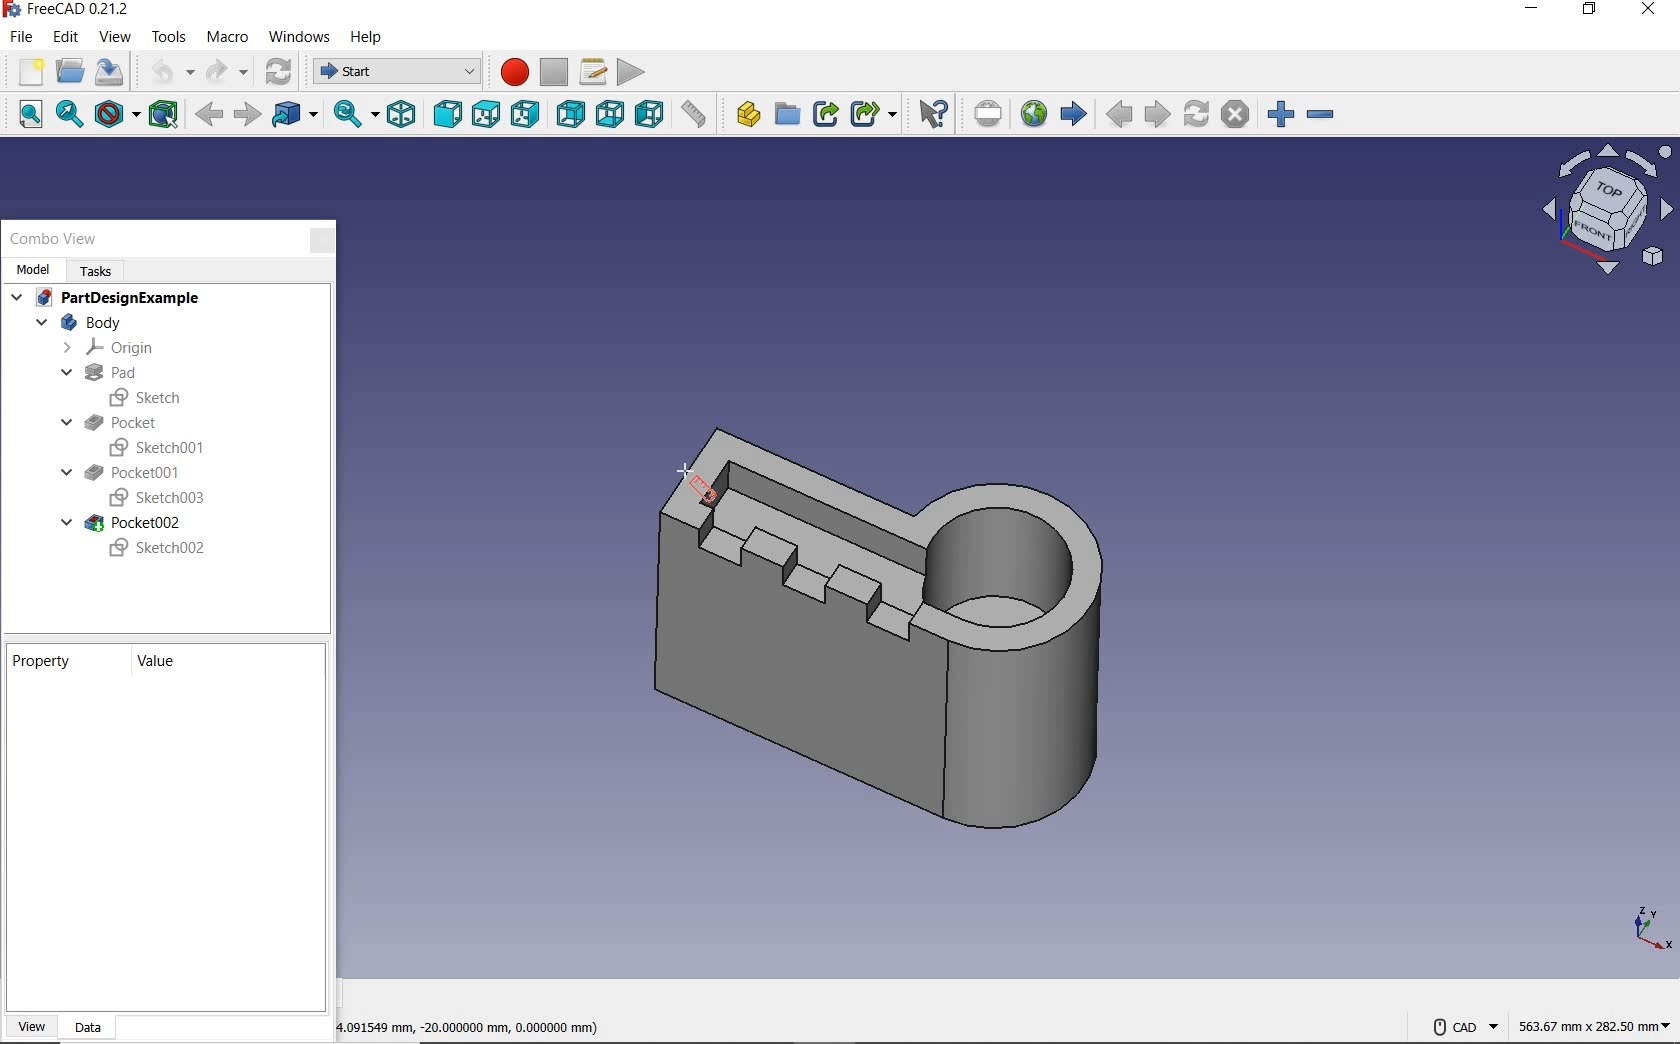 The height and width of the screenshot is (1044, 1680). I want to click on edit, so click(65, 39).